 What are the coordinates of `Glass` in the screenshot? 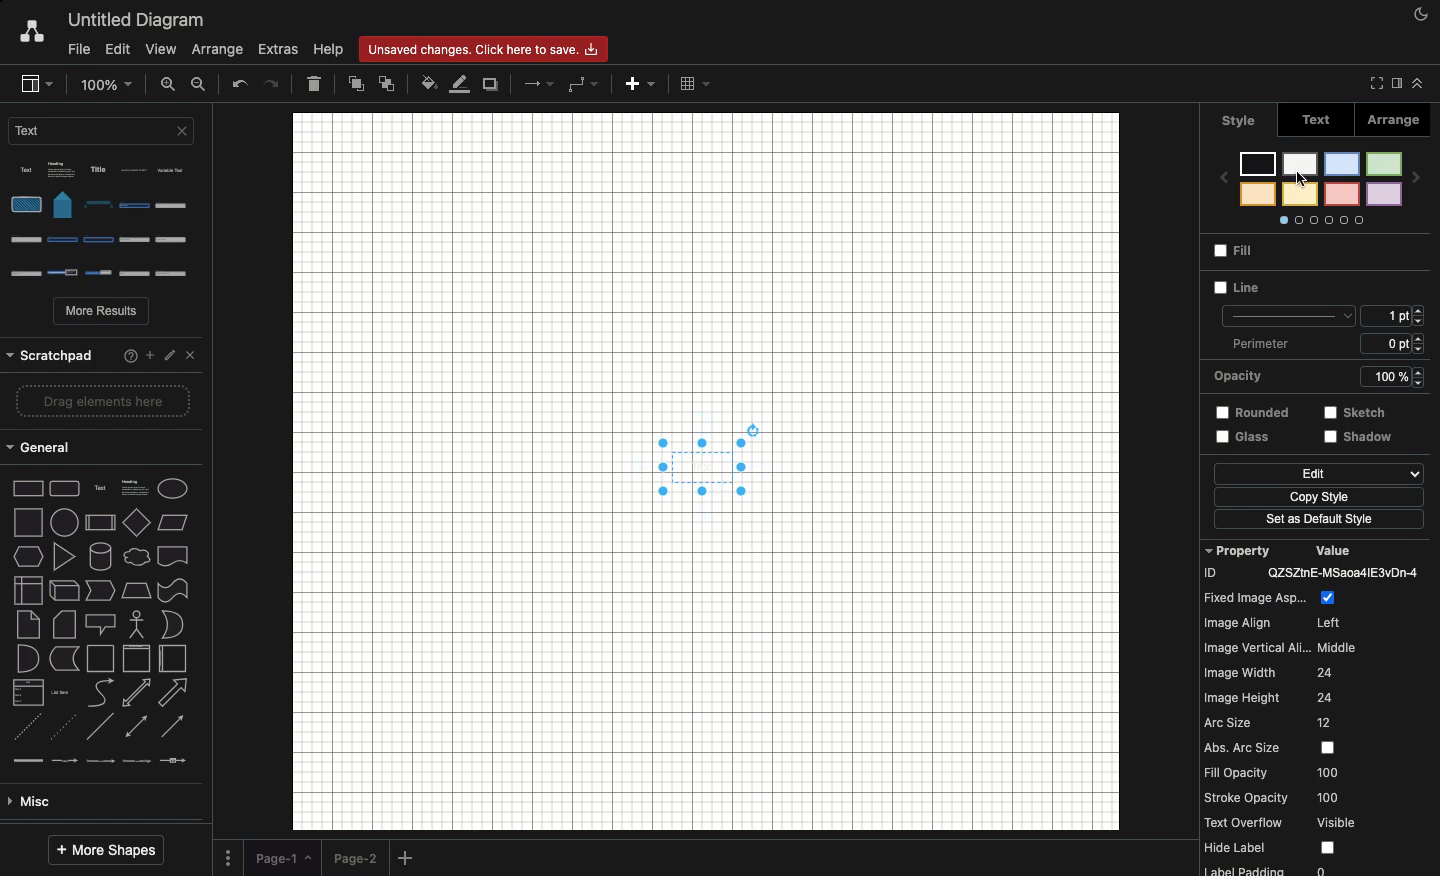 It's located at (1244, 439).